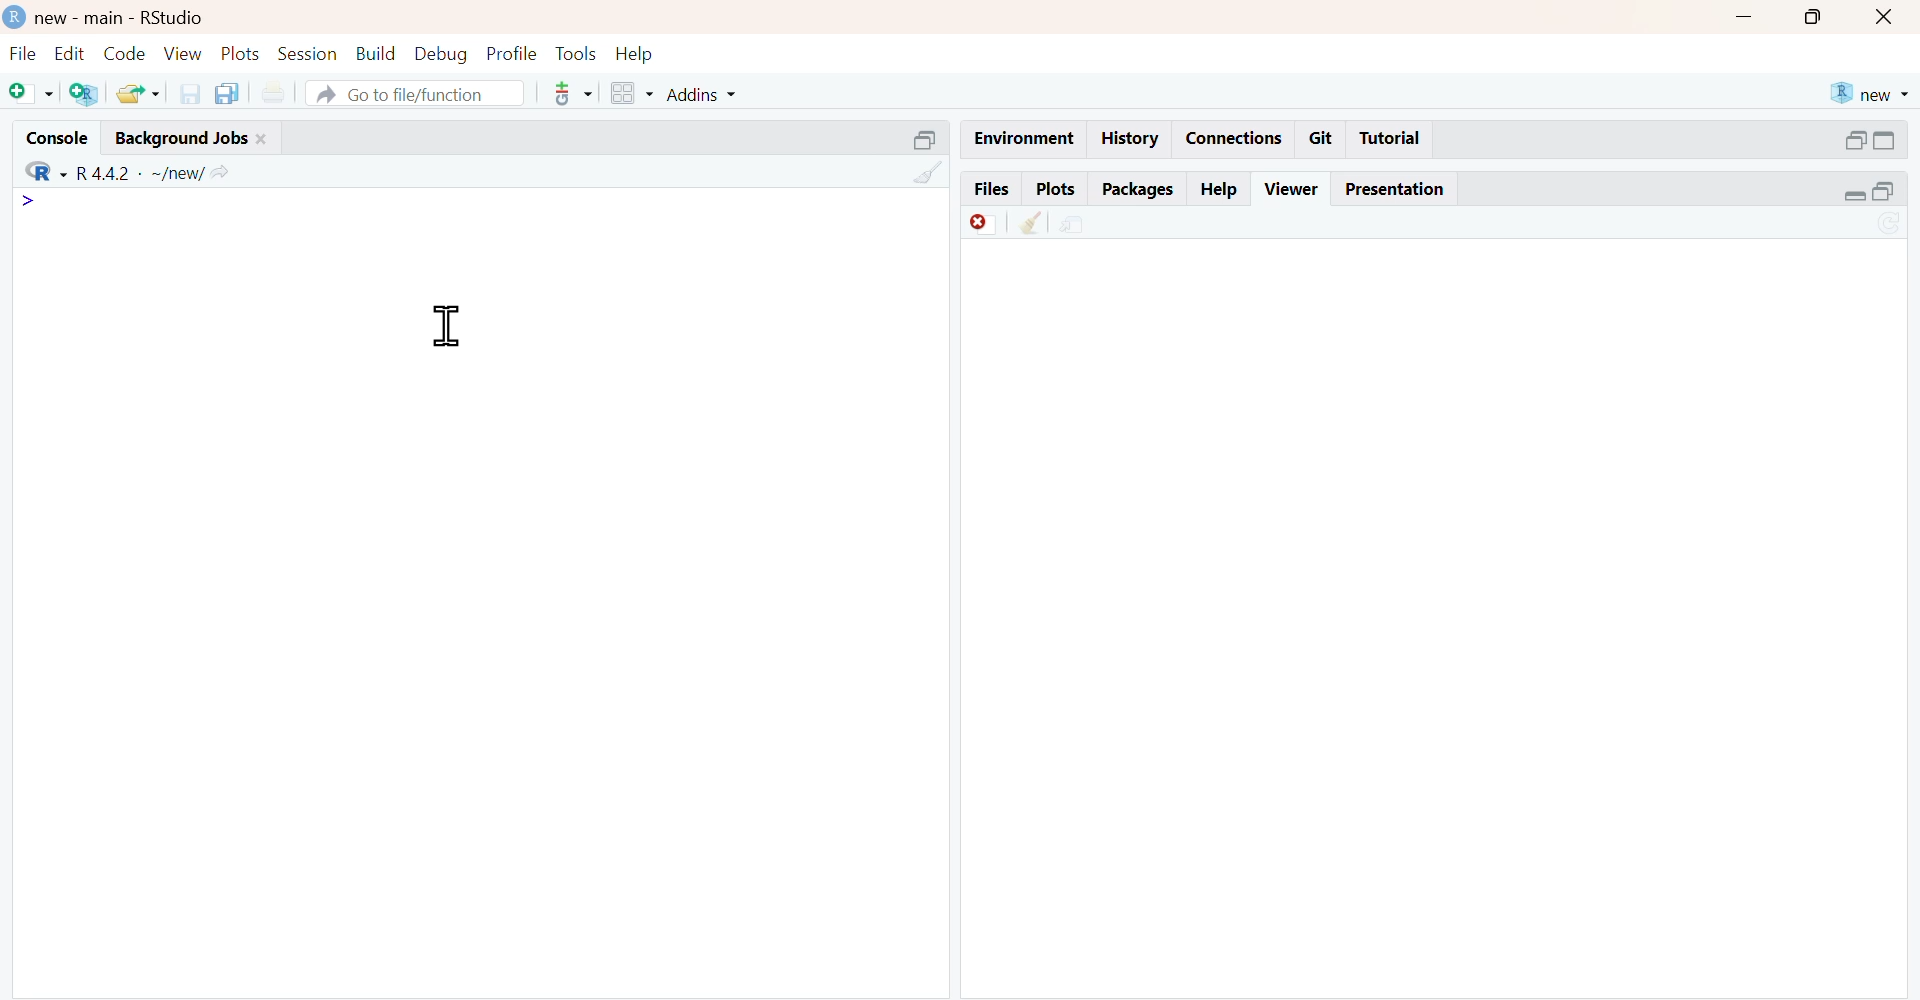 Image resolution: width=1920 pixels, height=1000 pixels. Describe the element at coordinates (124, 54) in the screenshot. I see `code` at that location.